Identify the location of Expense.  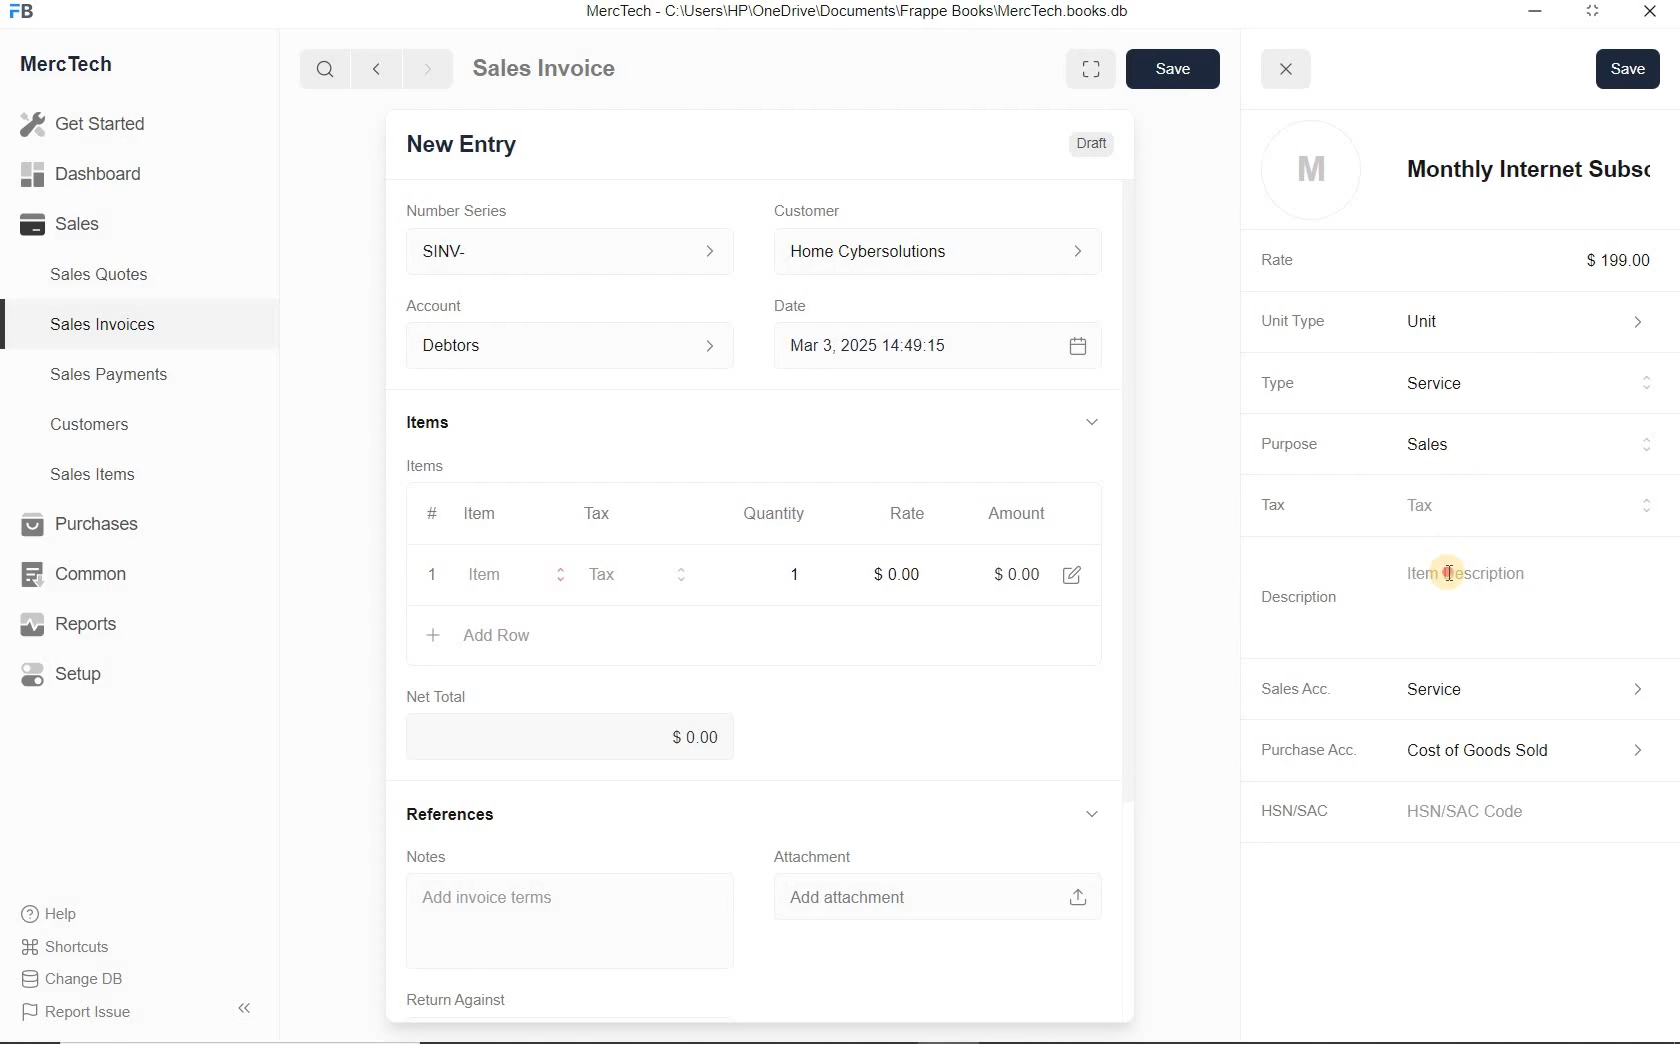
(1522, 751).